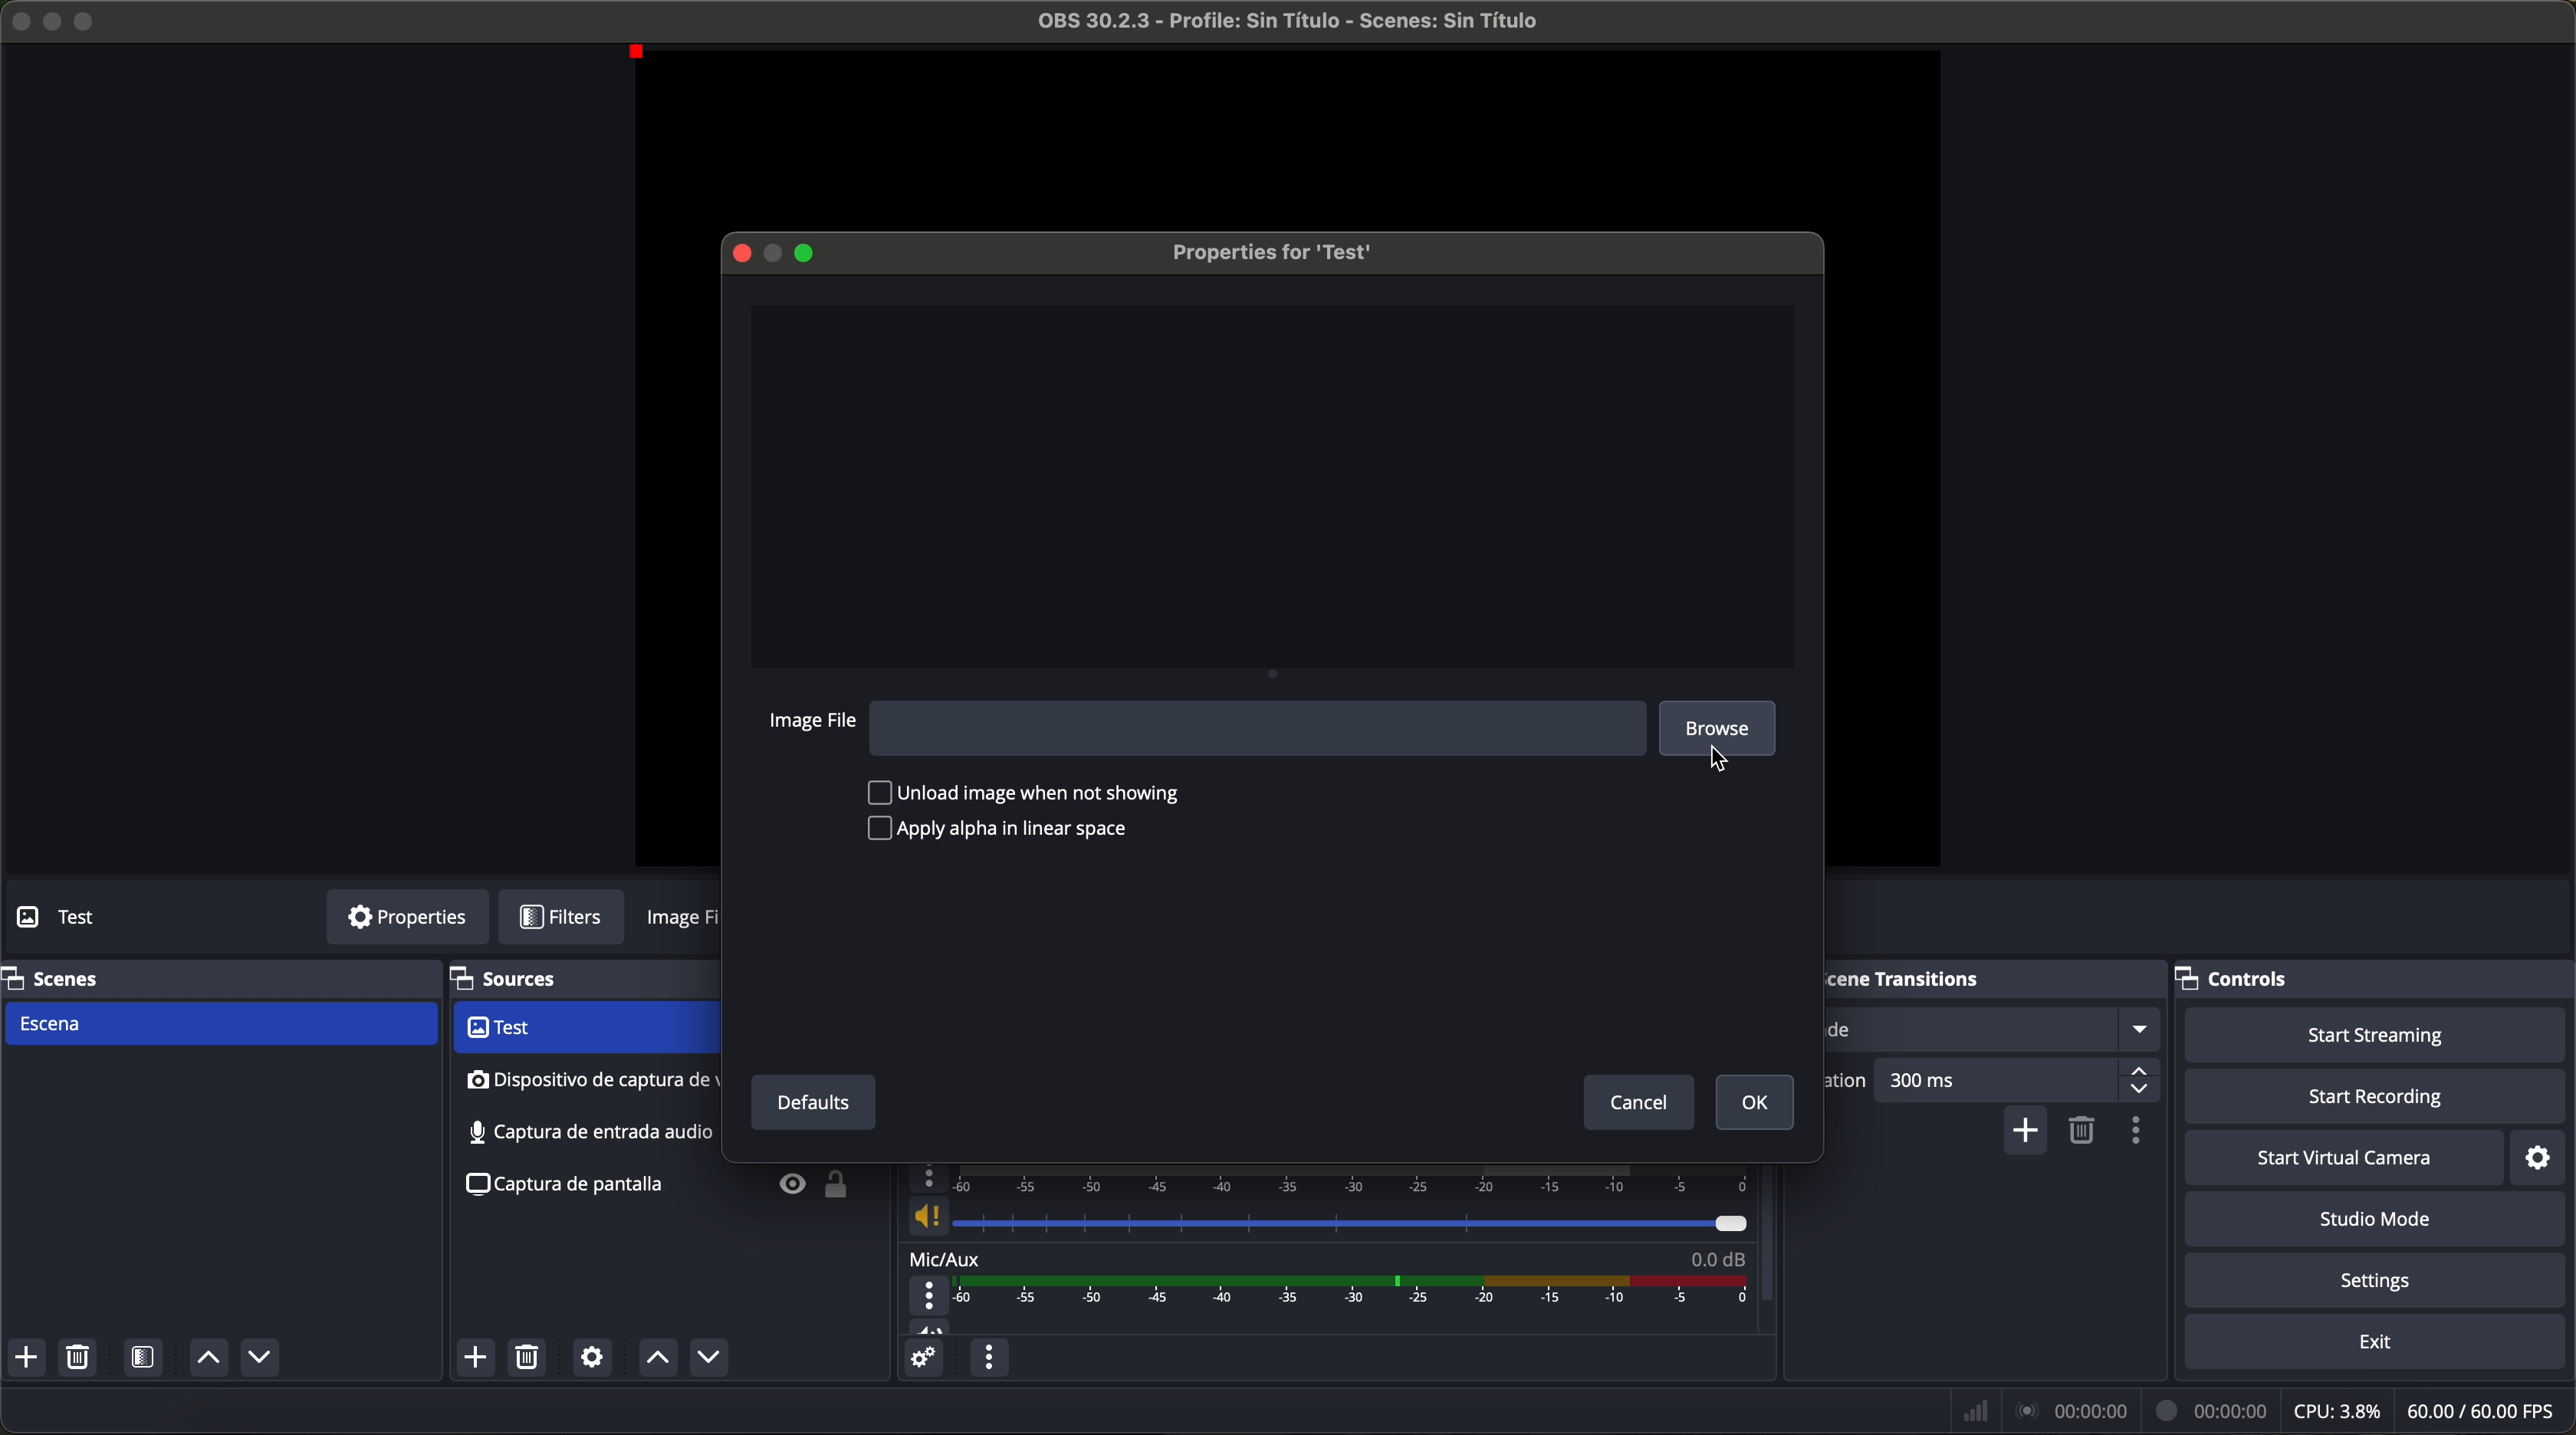  I want to click on remove configurable transition, so click(2085, 1132).